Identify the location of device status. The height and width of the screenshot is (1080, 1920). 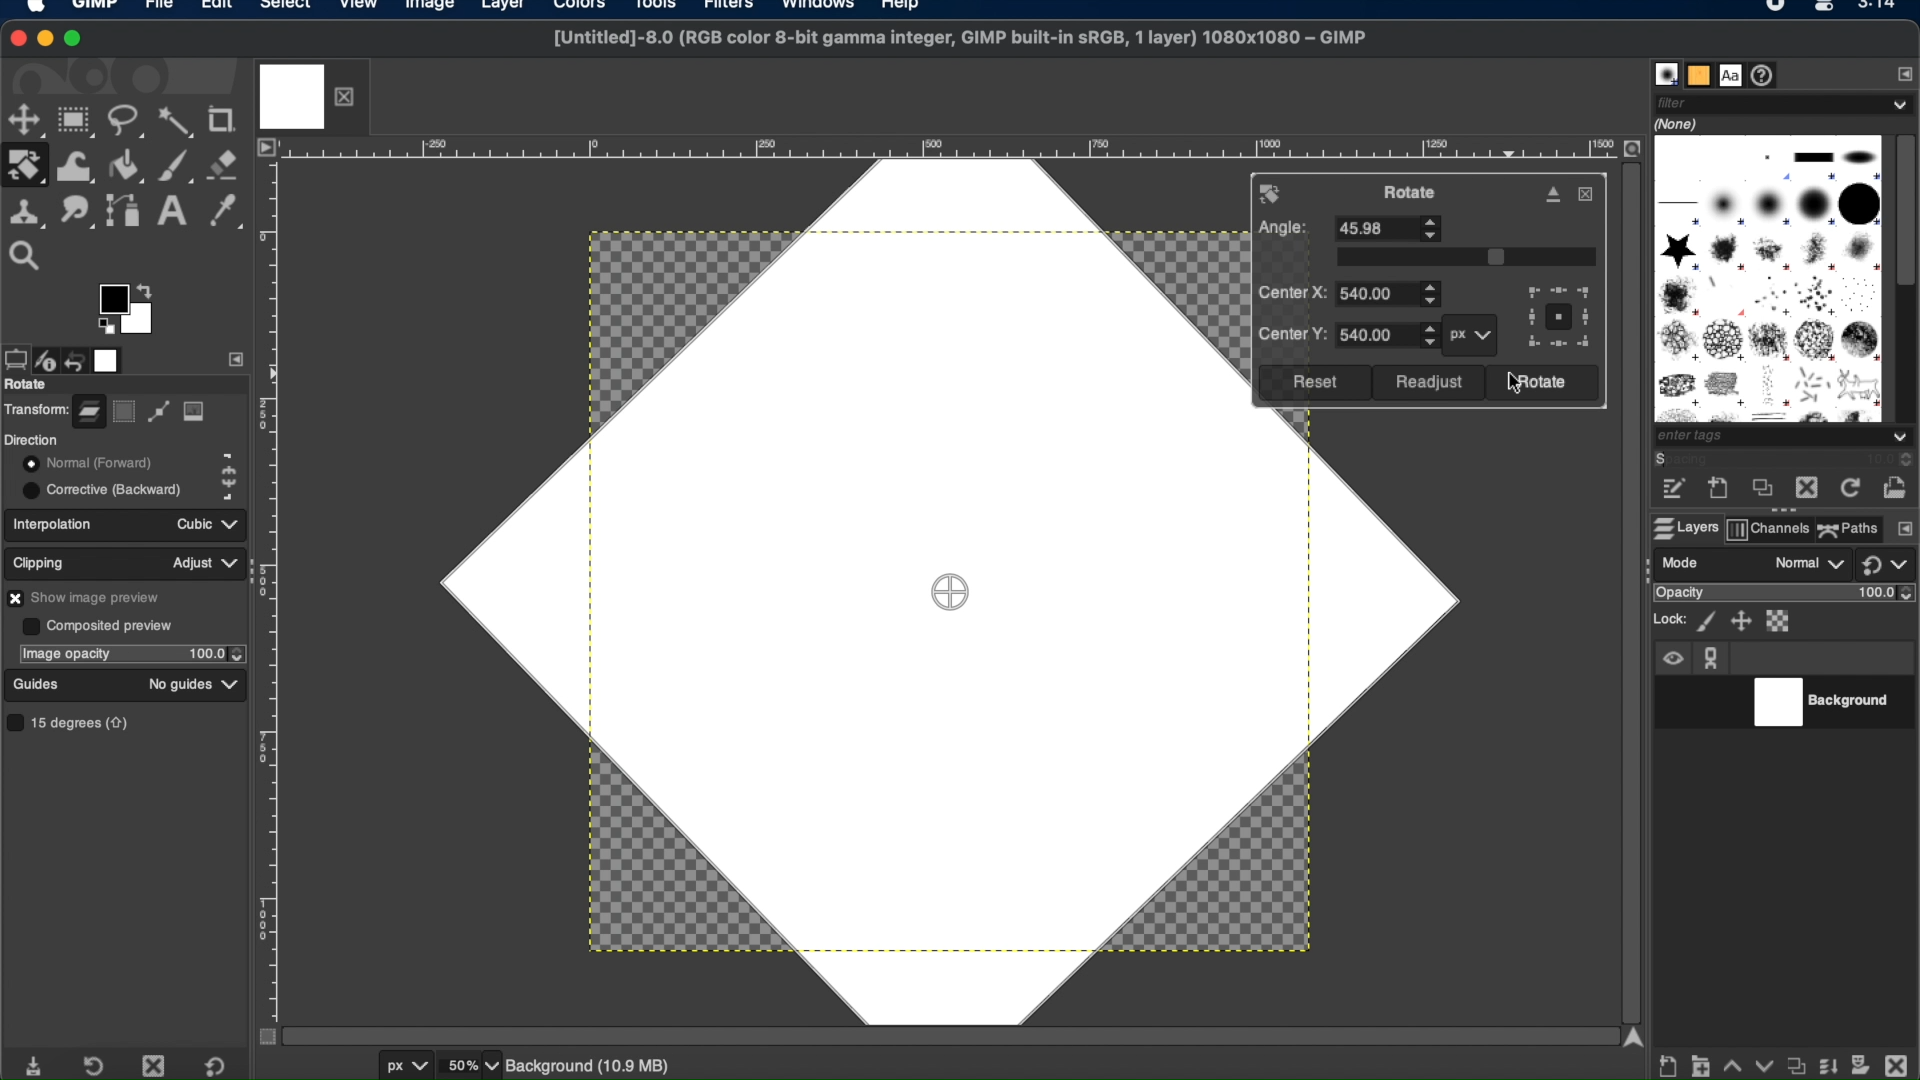
(47, 358).